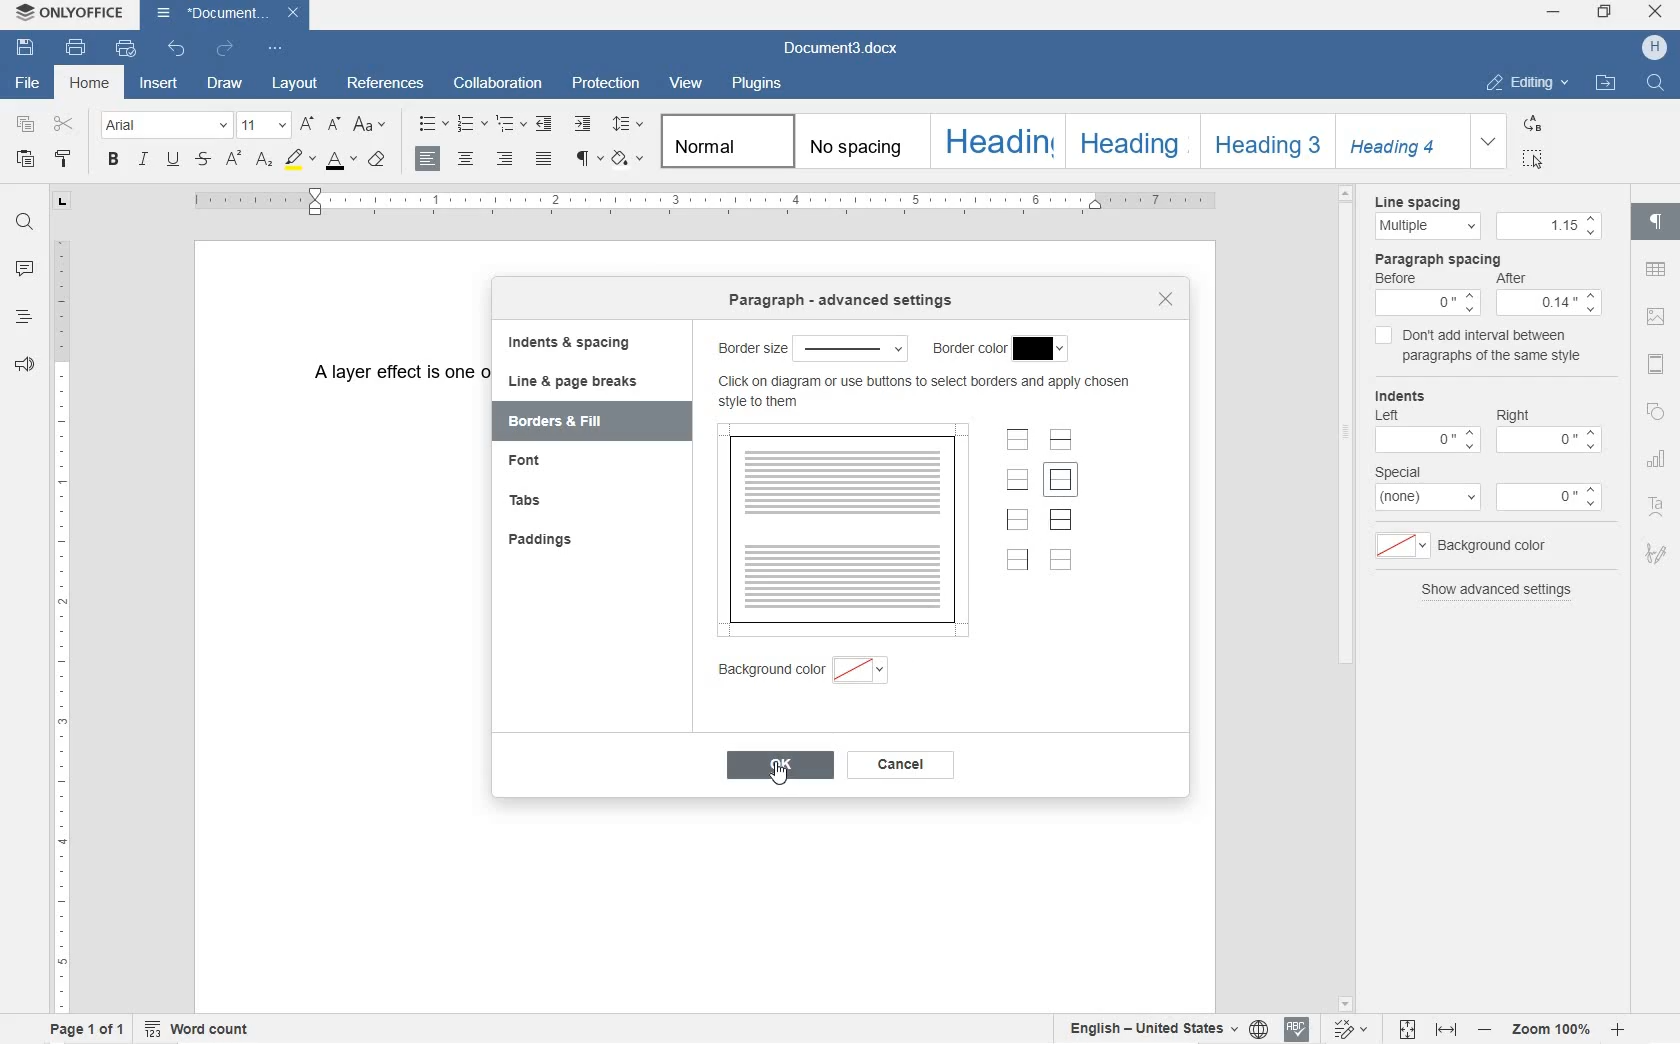  Describe the element at coordinates (1550, 227) in the screenshot. I see `1.15"` at that location.